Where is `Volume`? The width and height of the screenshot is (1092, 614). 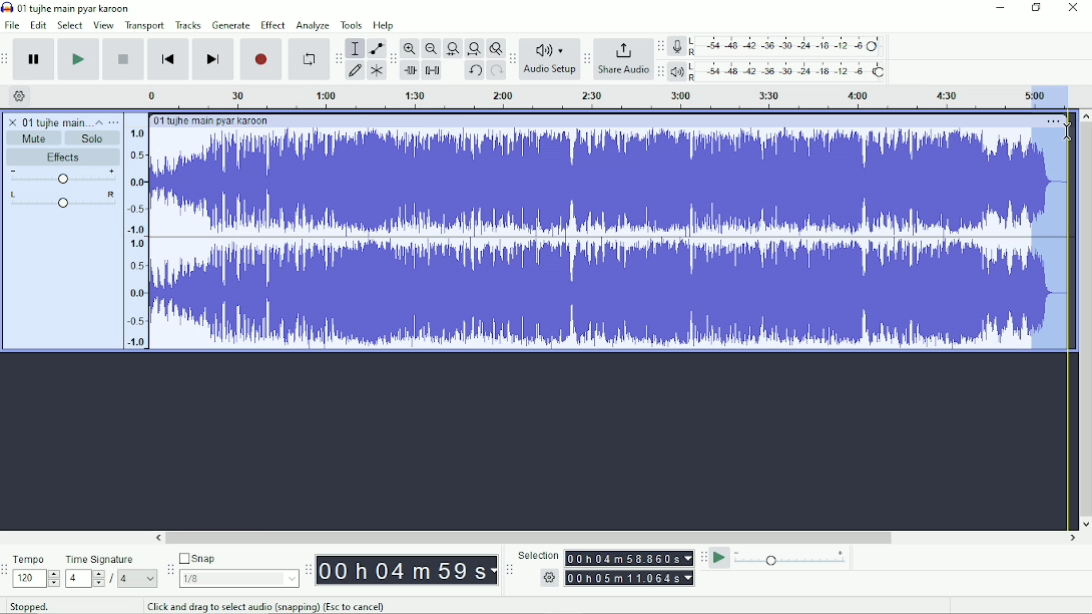
Volume is located at coordinates (63, 177).